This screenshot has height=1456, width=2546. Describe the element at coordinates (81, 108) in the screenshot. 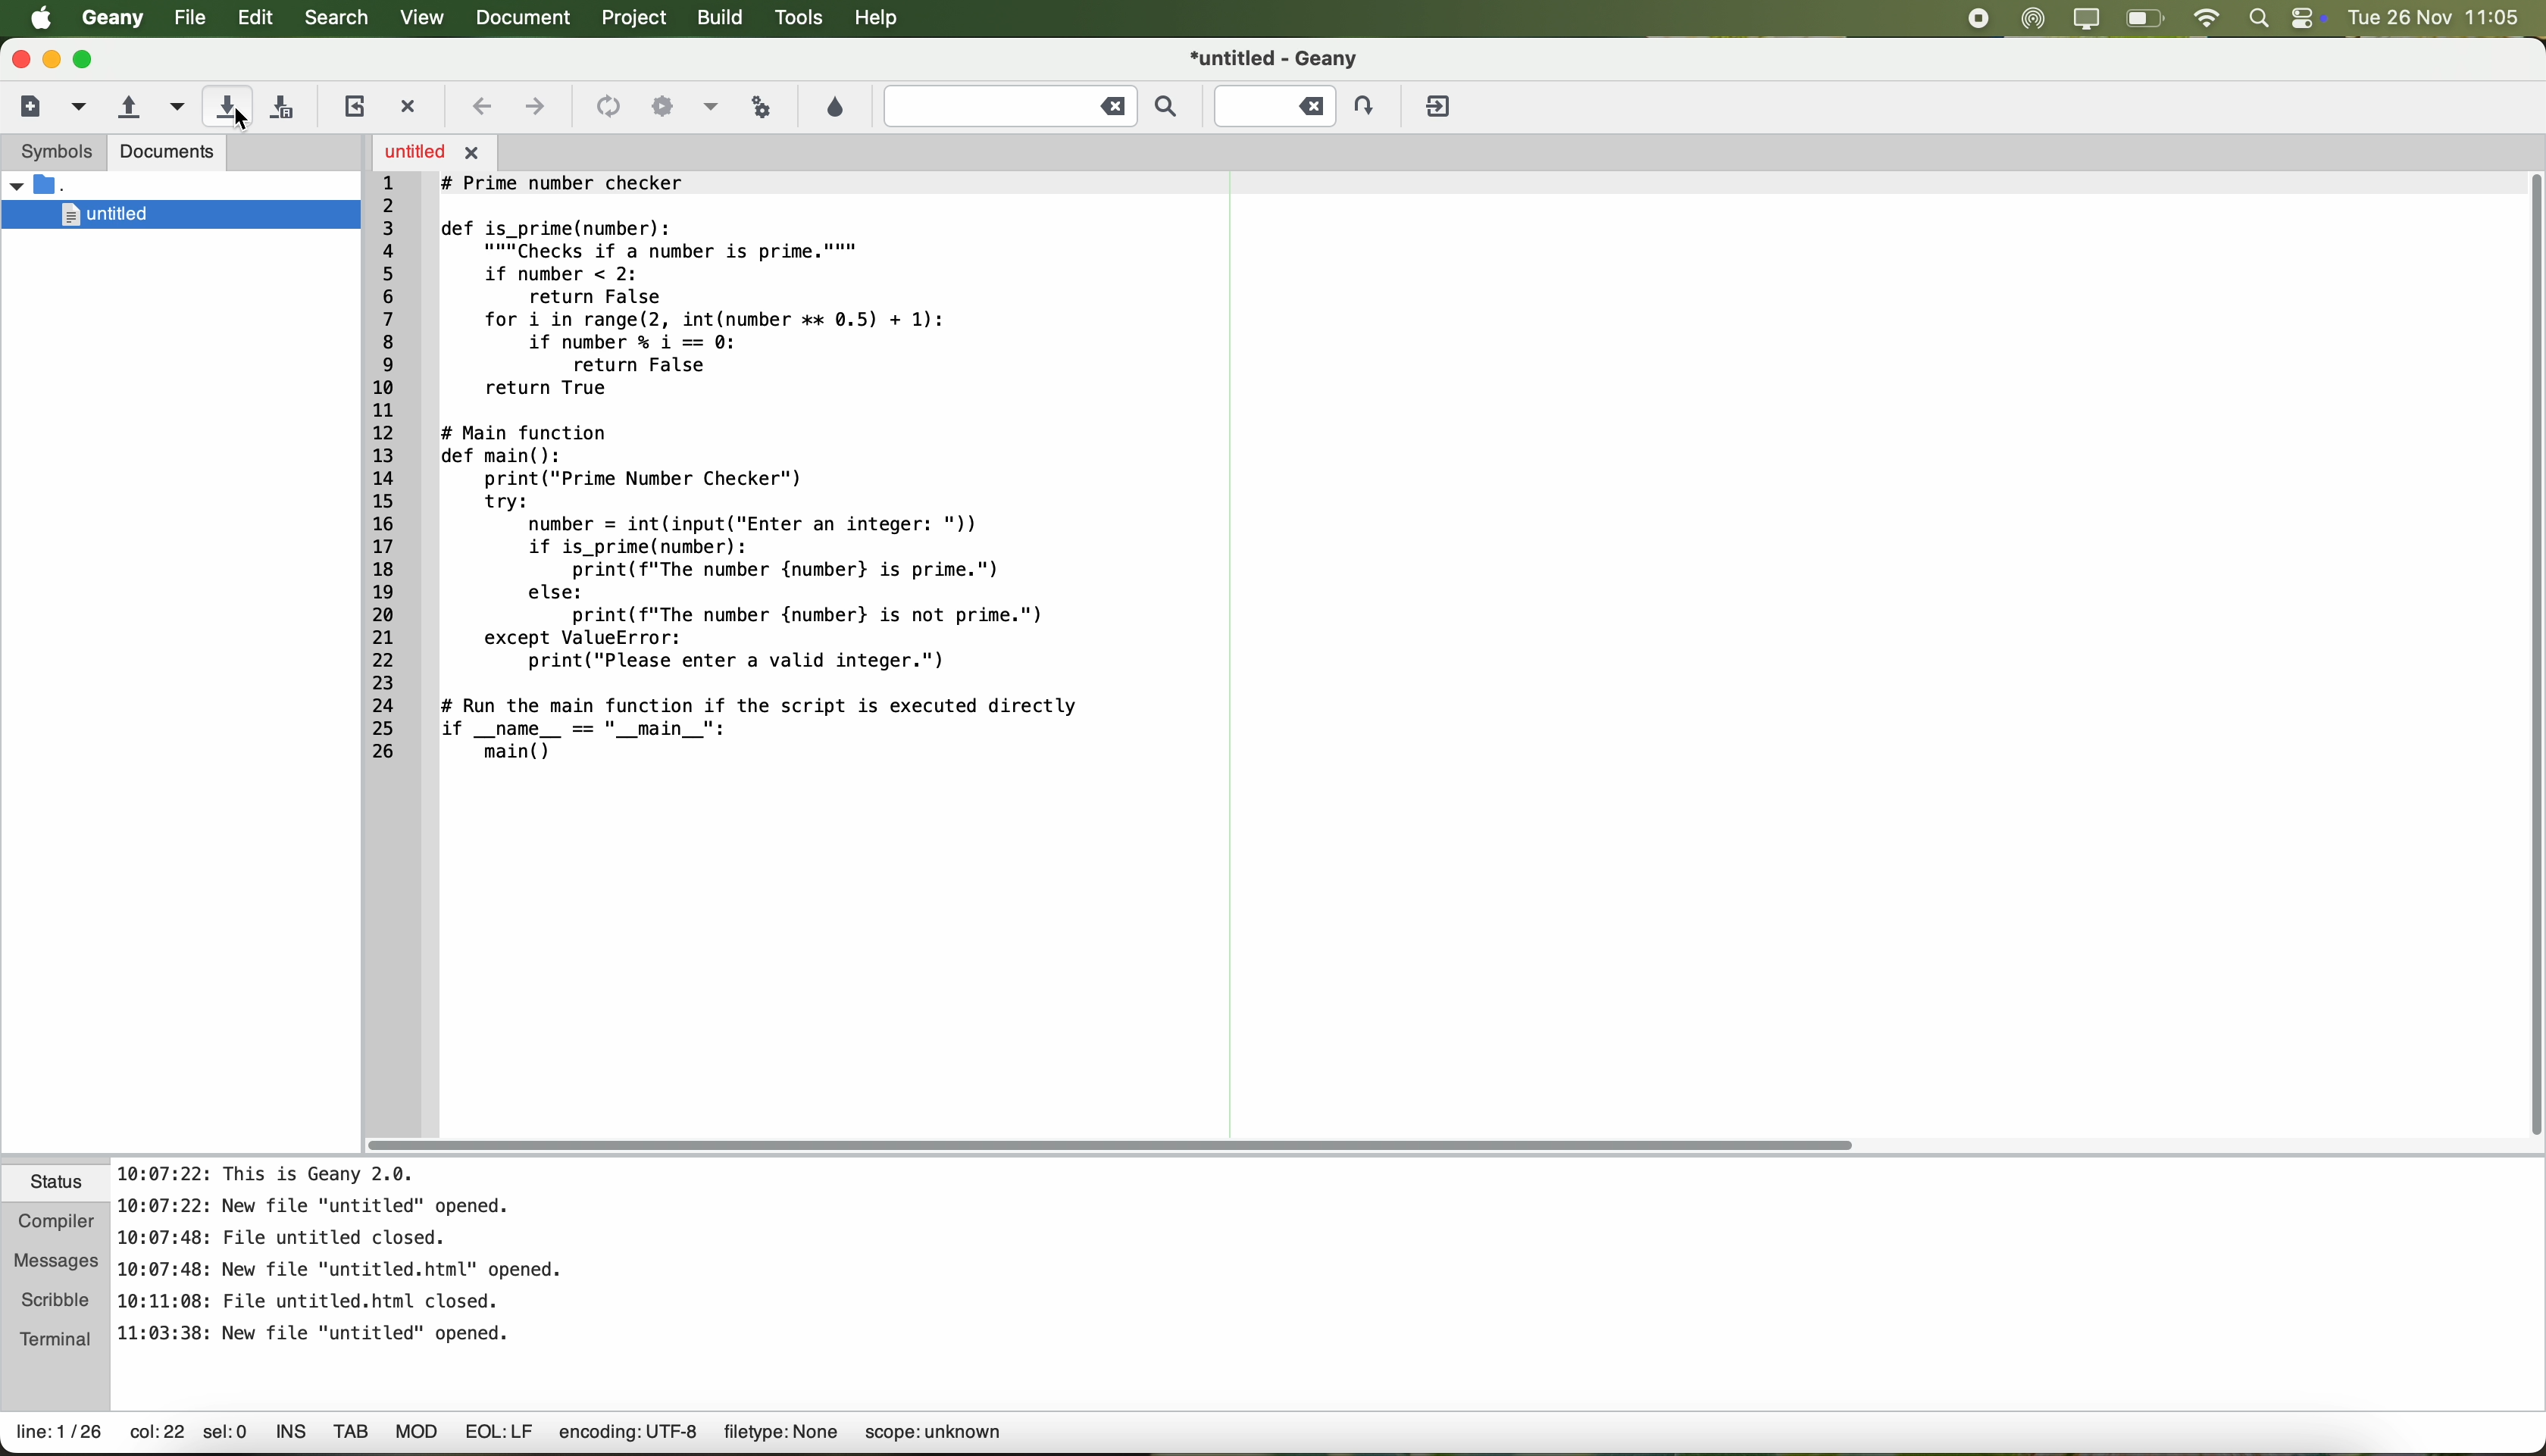

I see `create a new file from template` at that location.